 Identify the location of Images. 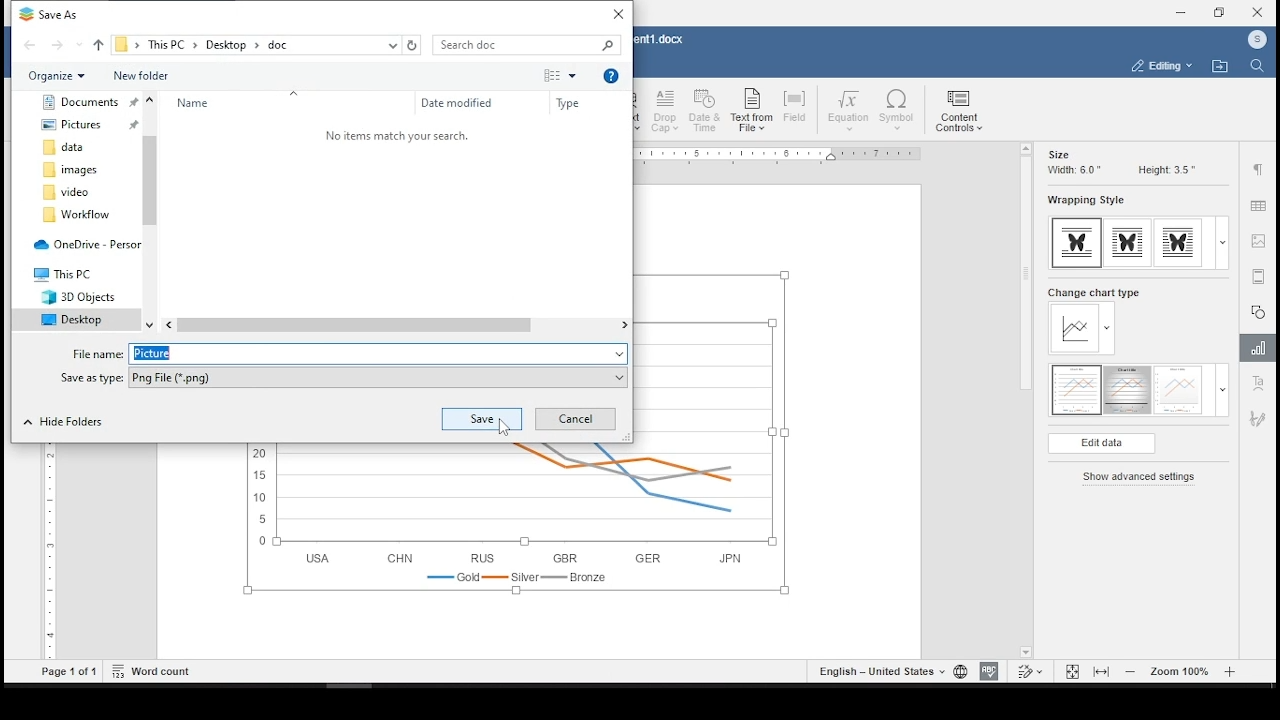
(79, 171).